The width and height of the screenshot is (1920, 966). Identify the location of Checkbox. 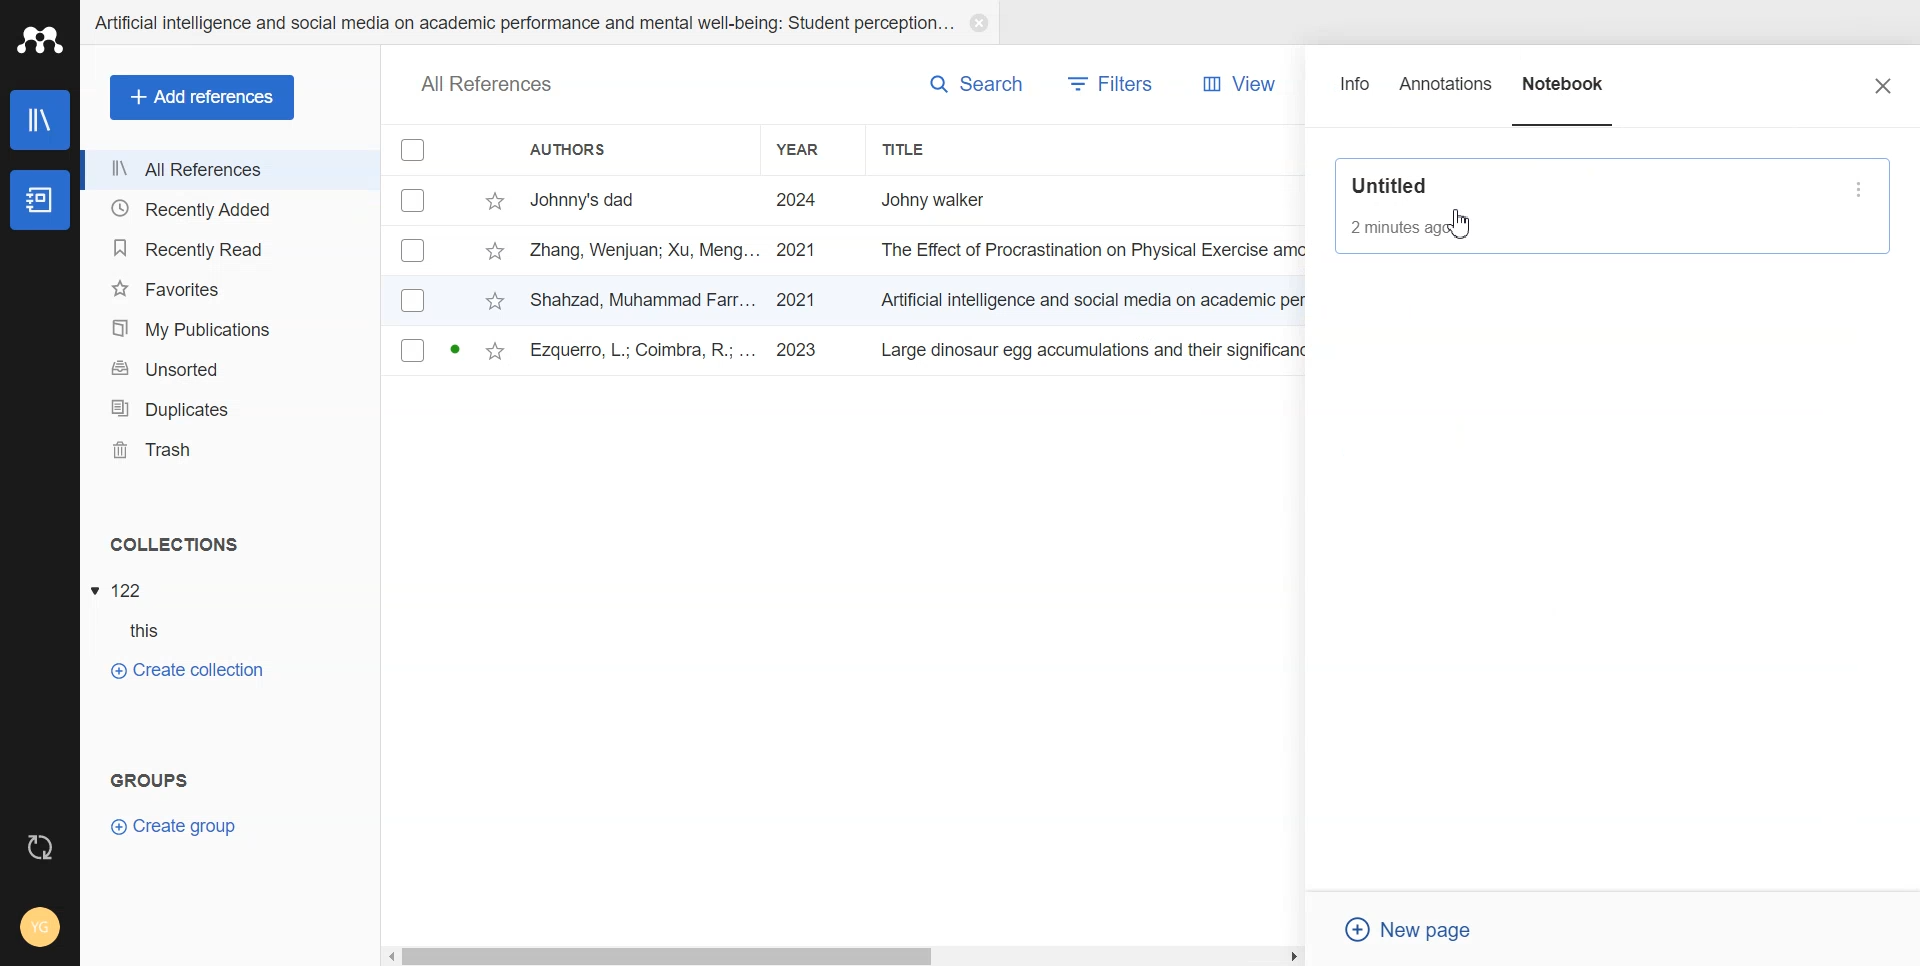
(413, 350).